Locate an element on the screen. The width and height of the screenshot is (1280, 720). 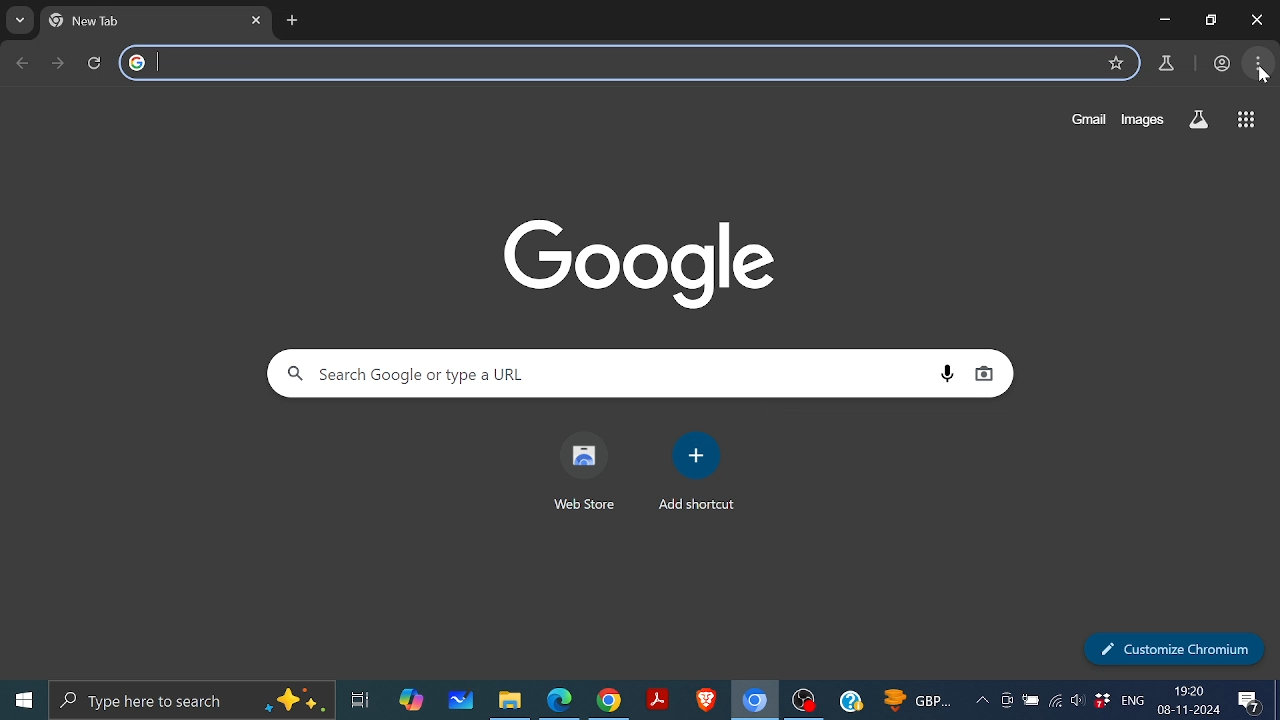
search tab is located at coordinates (628, 63).